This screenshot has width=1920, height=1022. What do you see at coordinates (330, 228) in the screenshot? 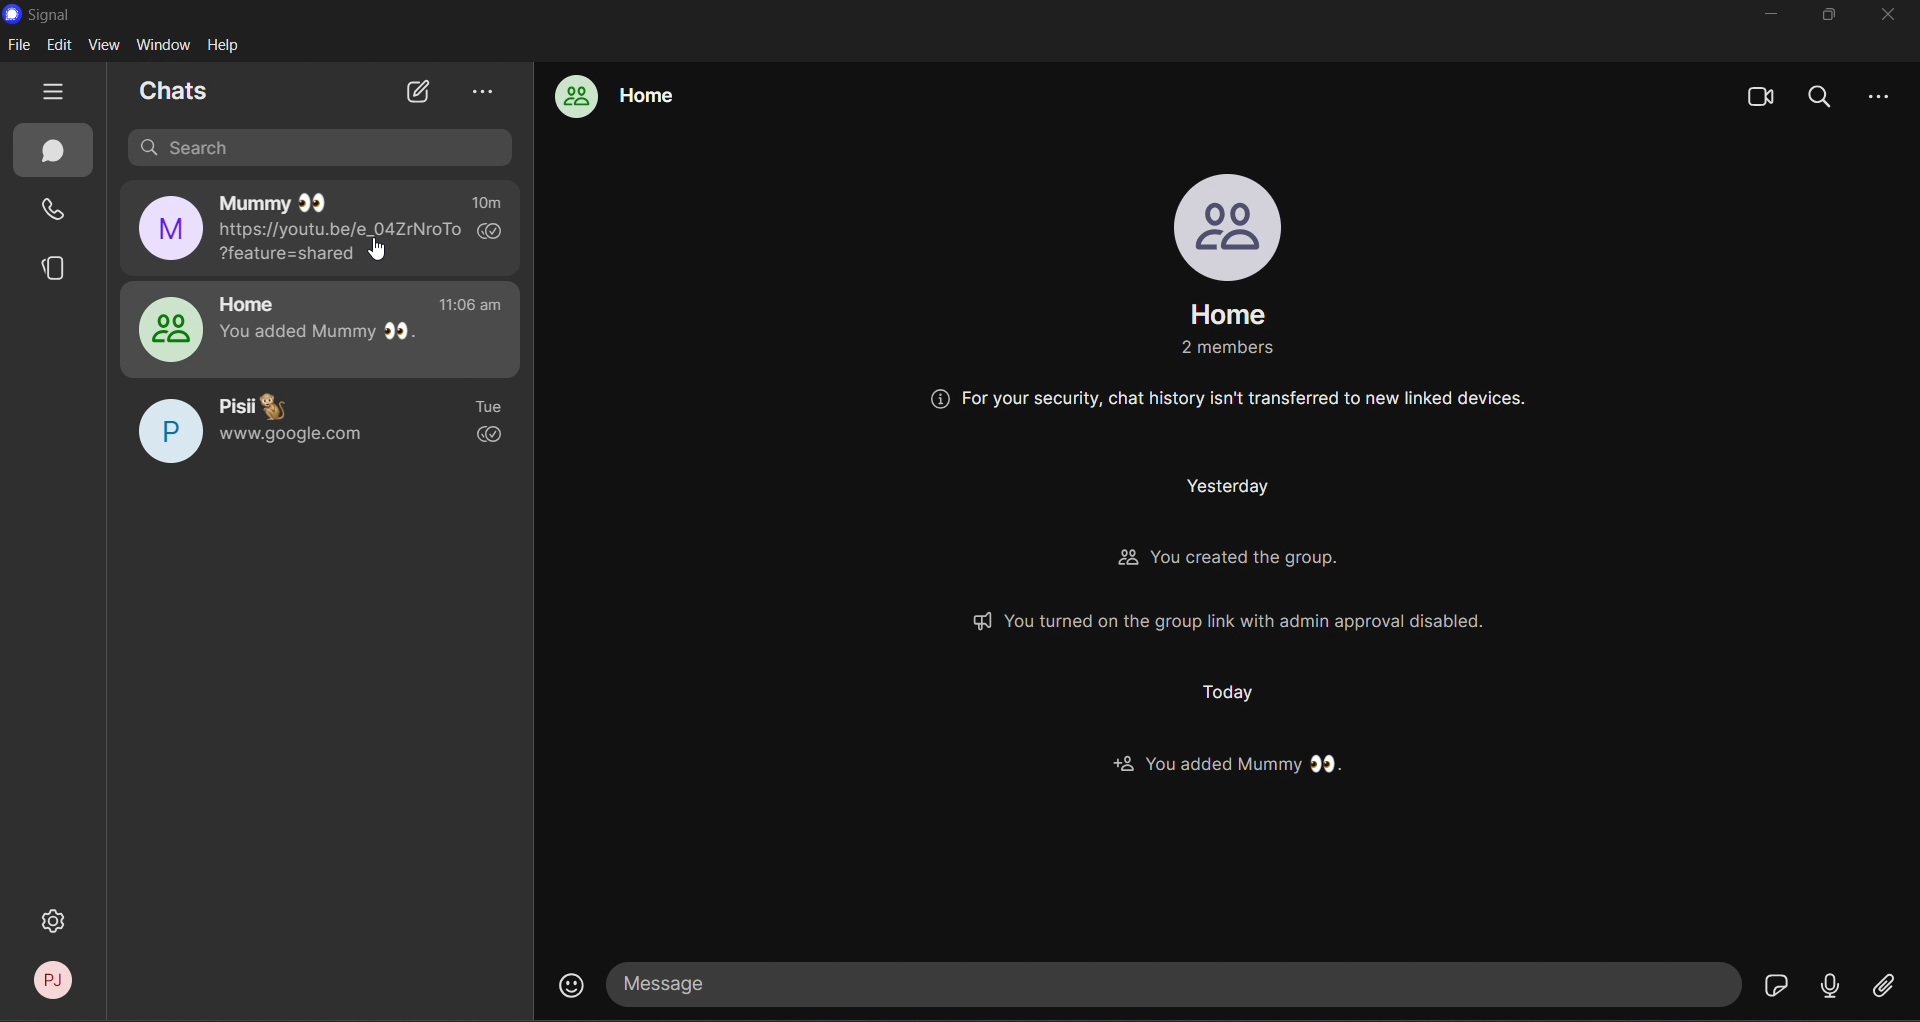
I see `mummy chat` at bounding box center [330, 228].